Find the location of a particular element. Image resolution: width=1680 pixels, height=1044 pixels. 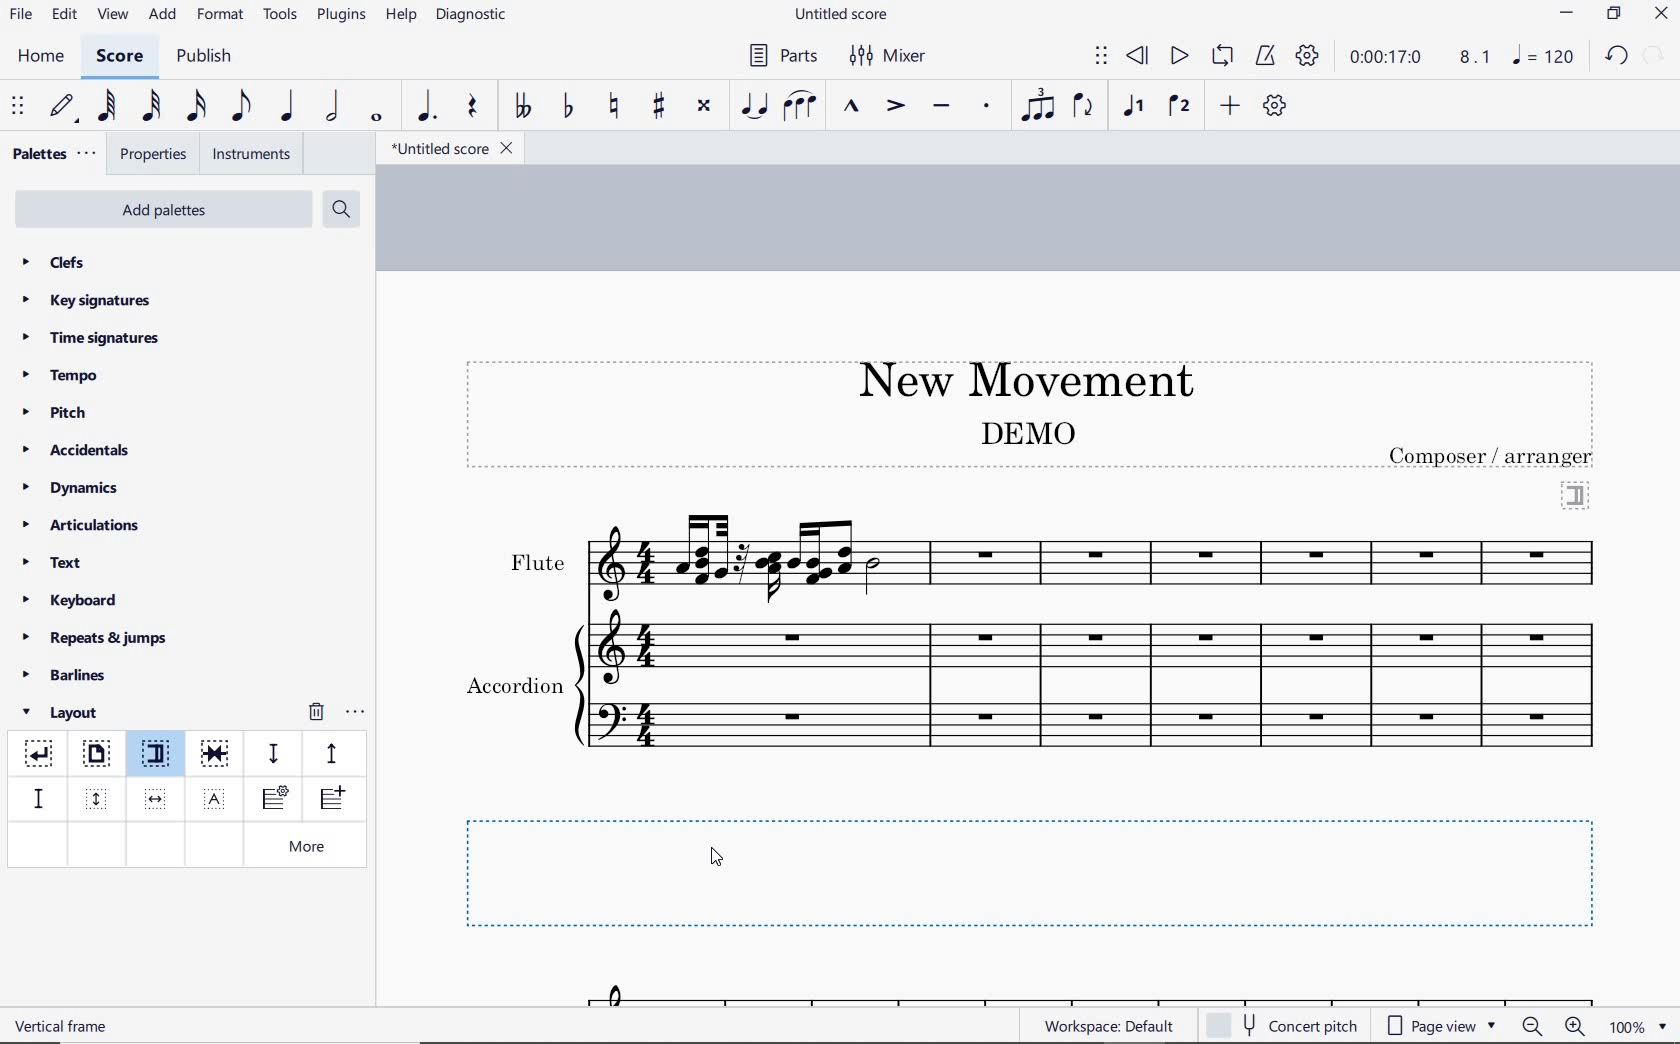

remove layout is located at coordinates (316, 714).